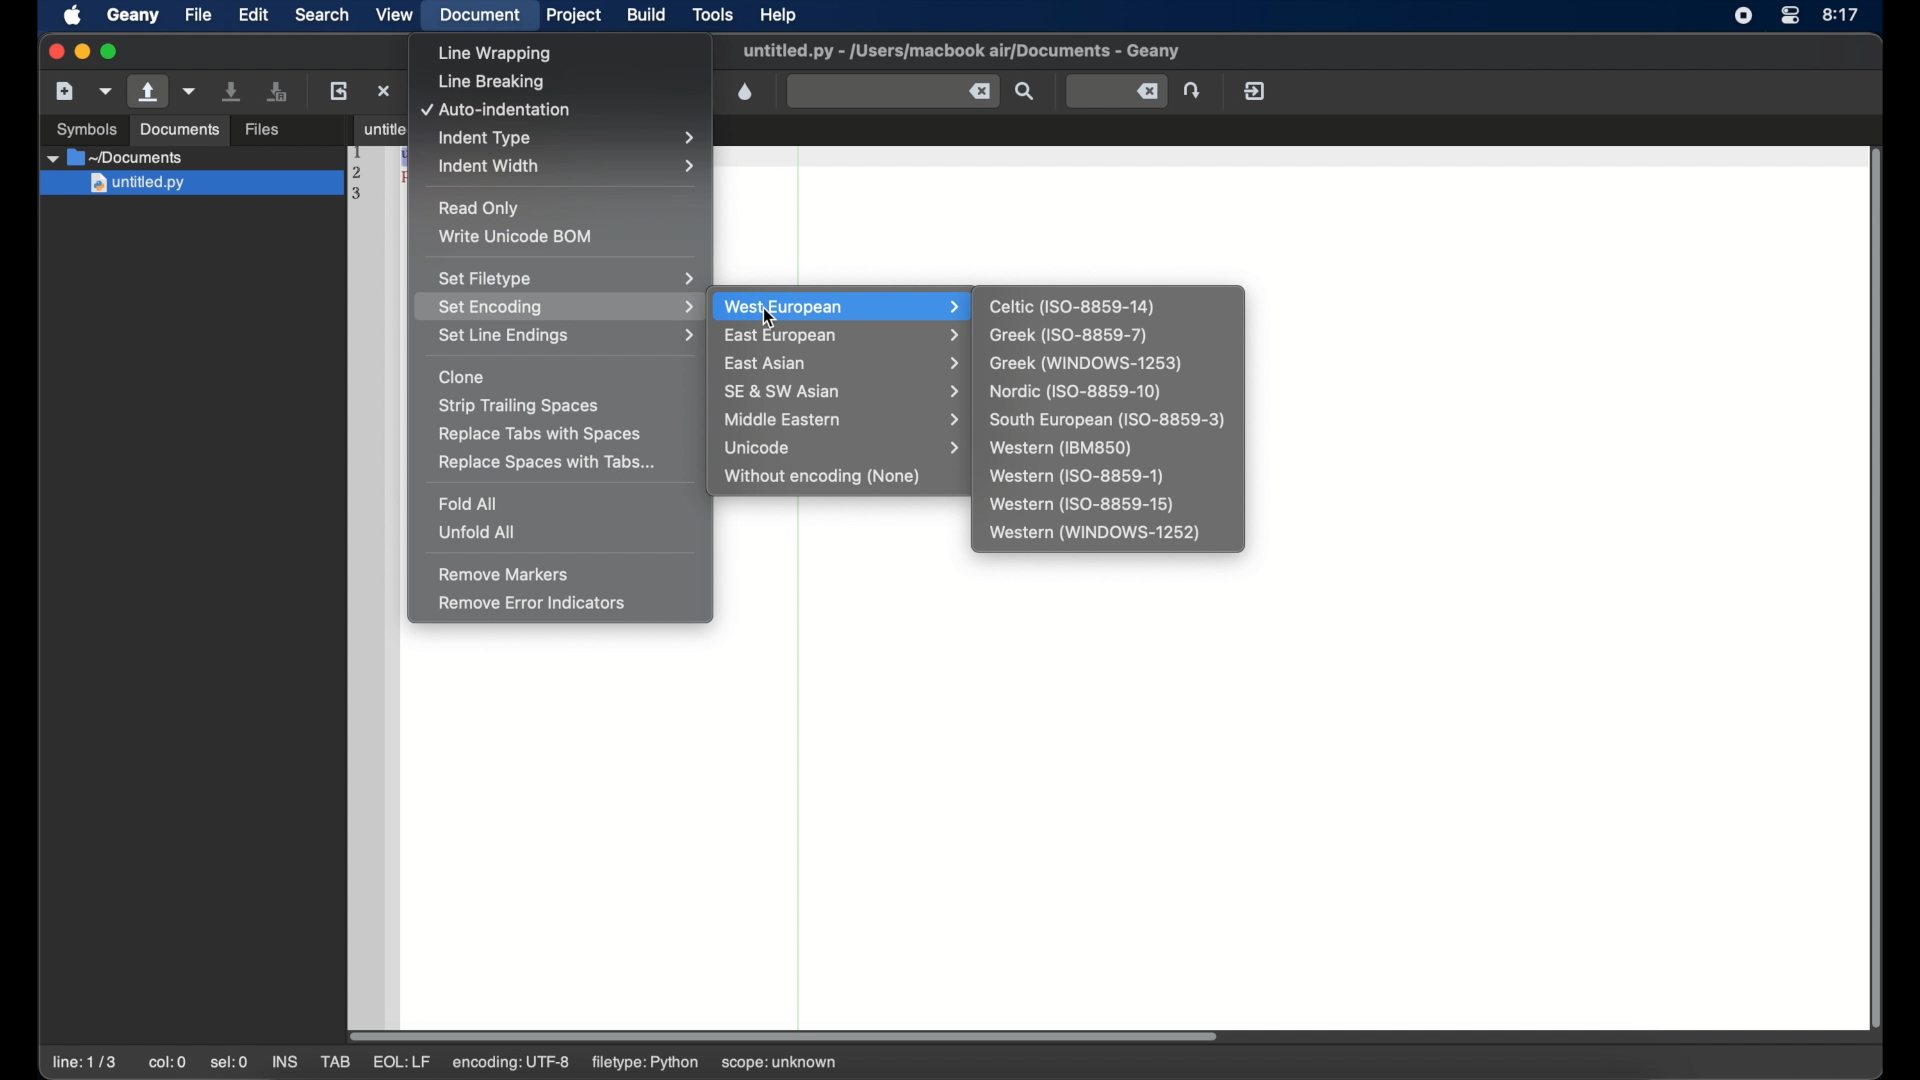 The width and height of the screenshot is (1920, 1080). Describe the element at coordinates (518, 236) in the screenshot. I see `write unicode bom` at that location.